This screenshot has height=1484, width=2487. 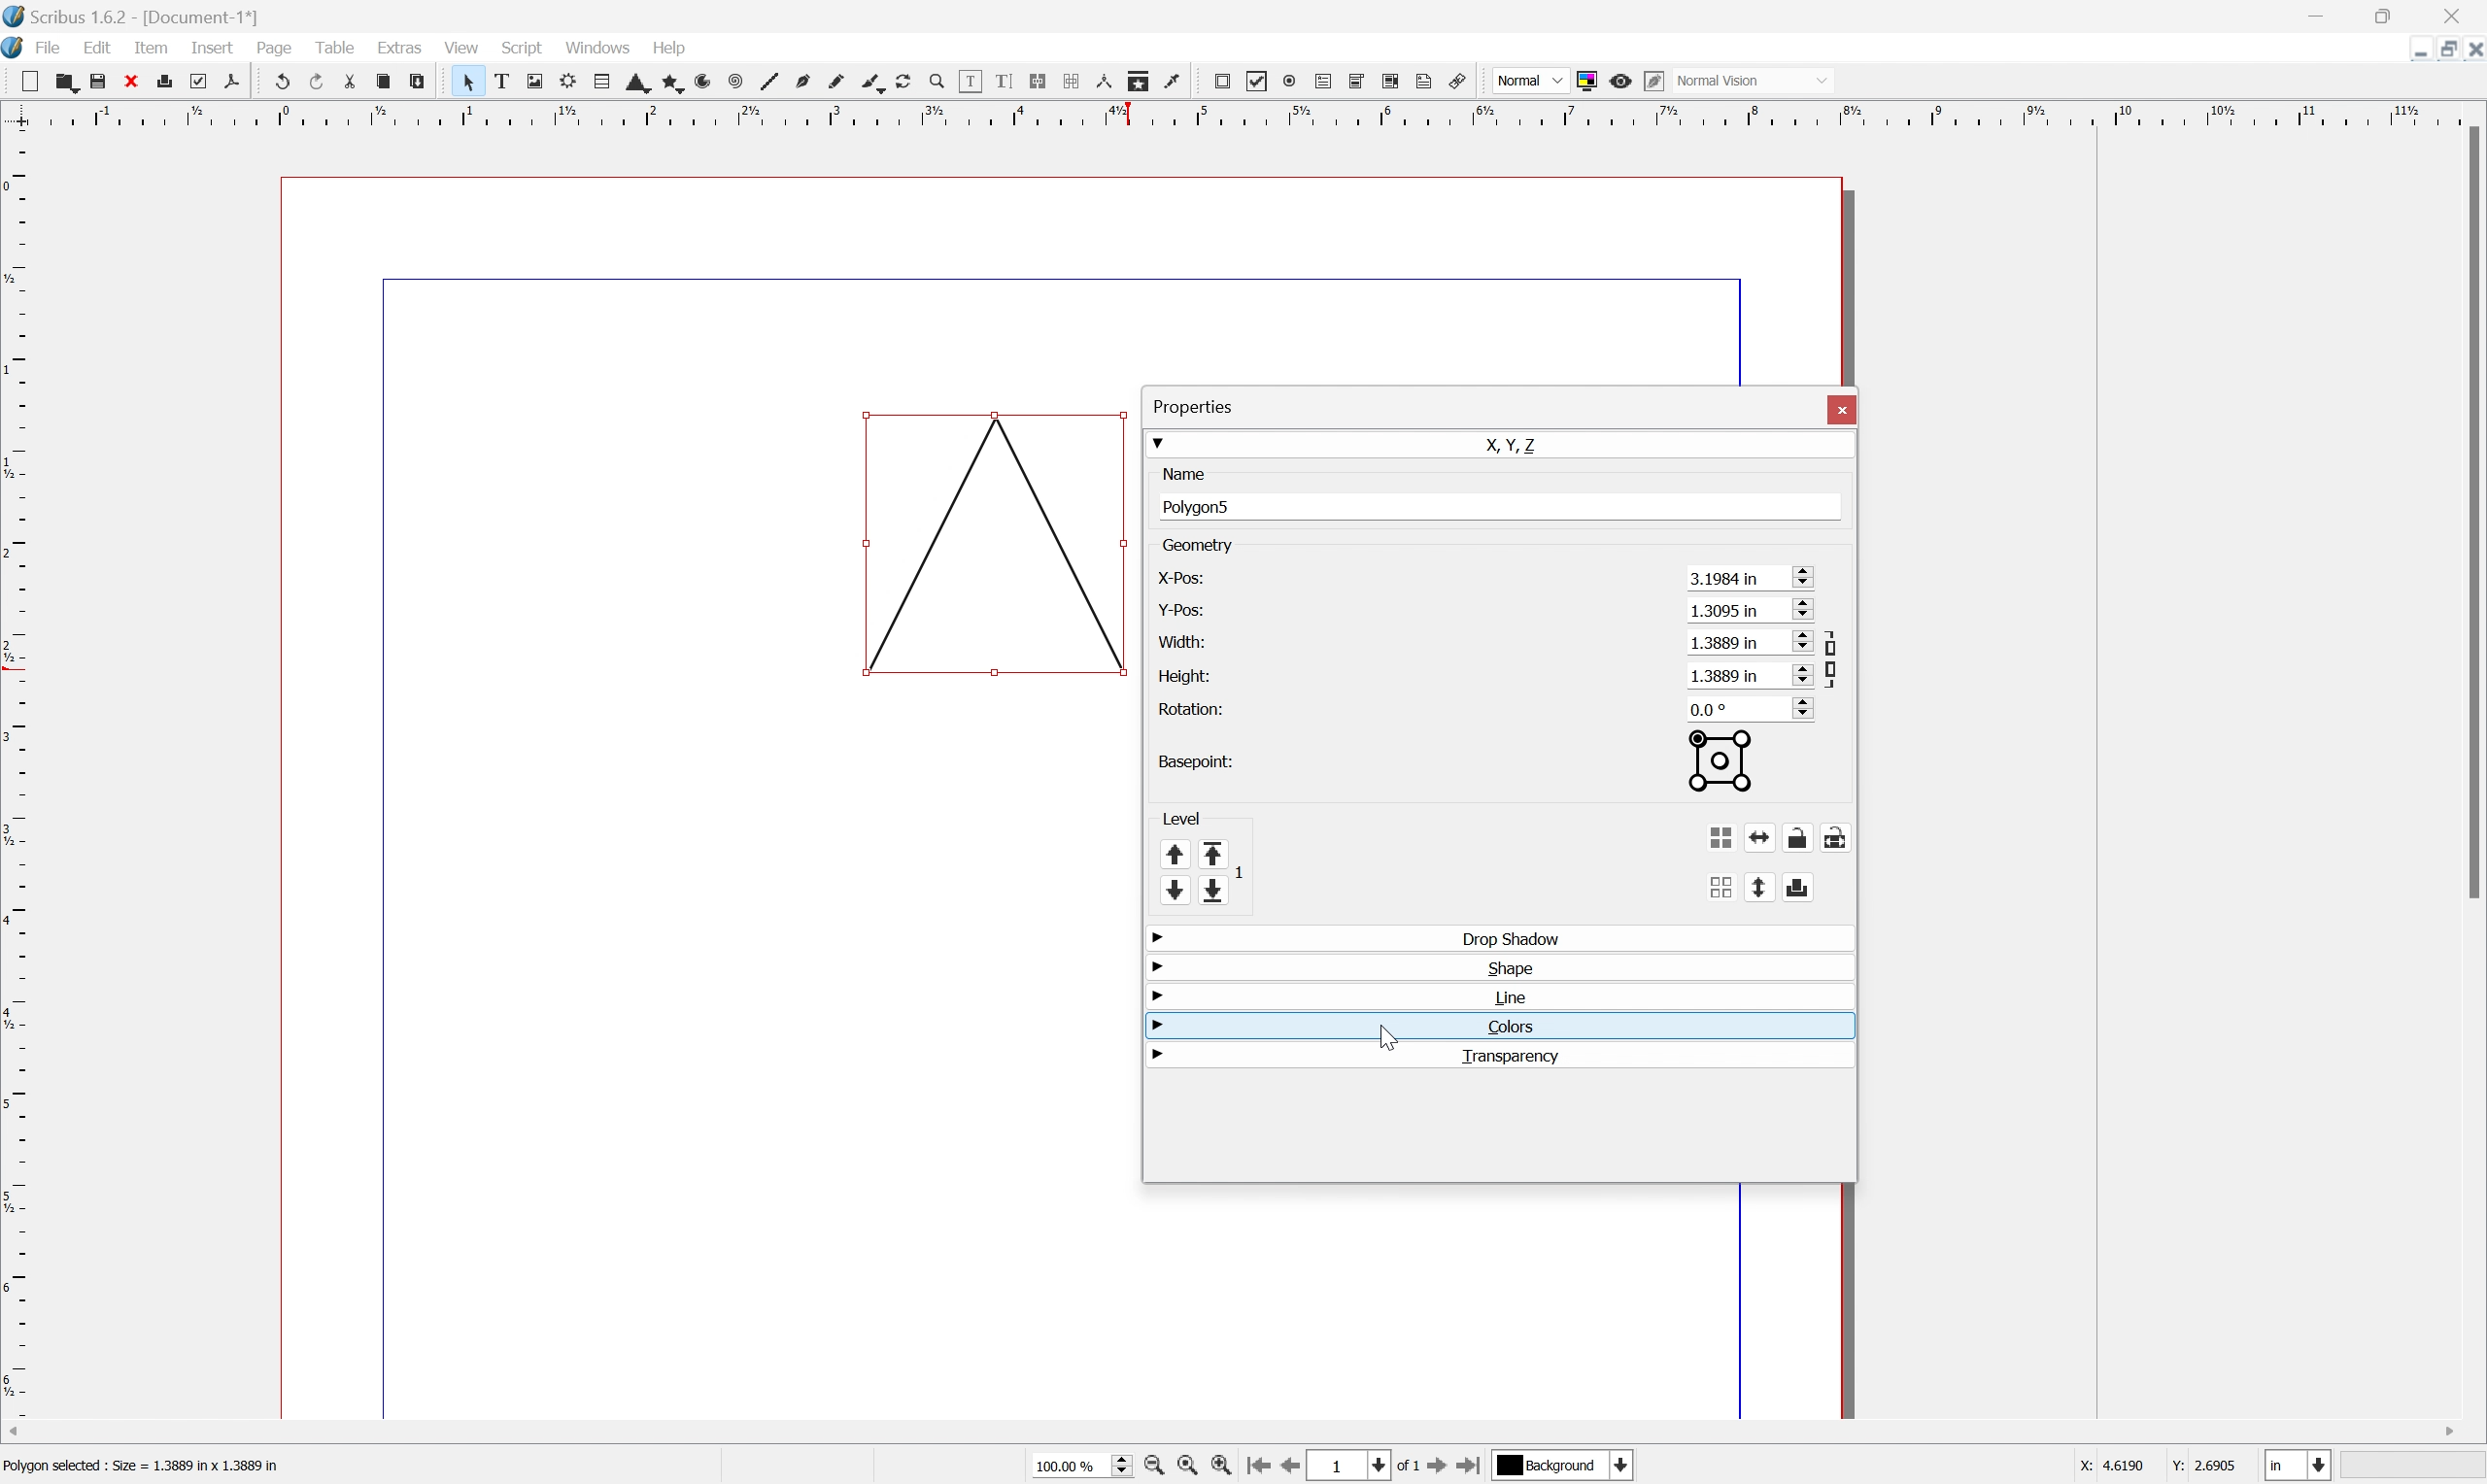 What do you see at coordinates (1154, 966) in the screenshot?
I see `Drop Down` at bounding box center [1154, 966].